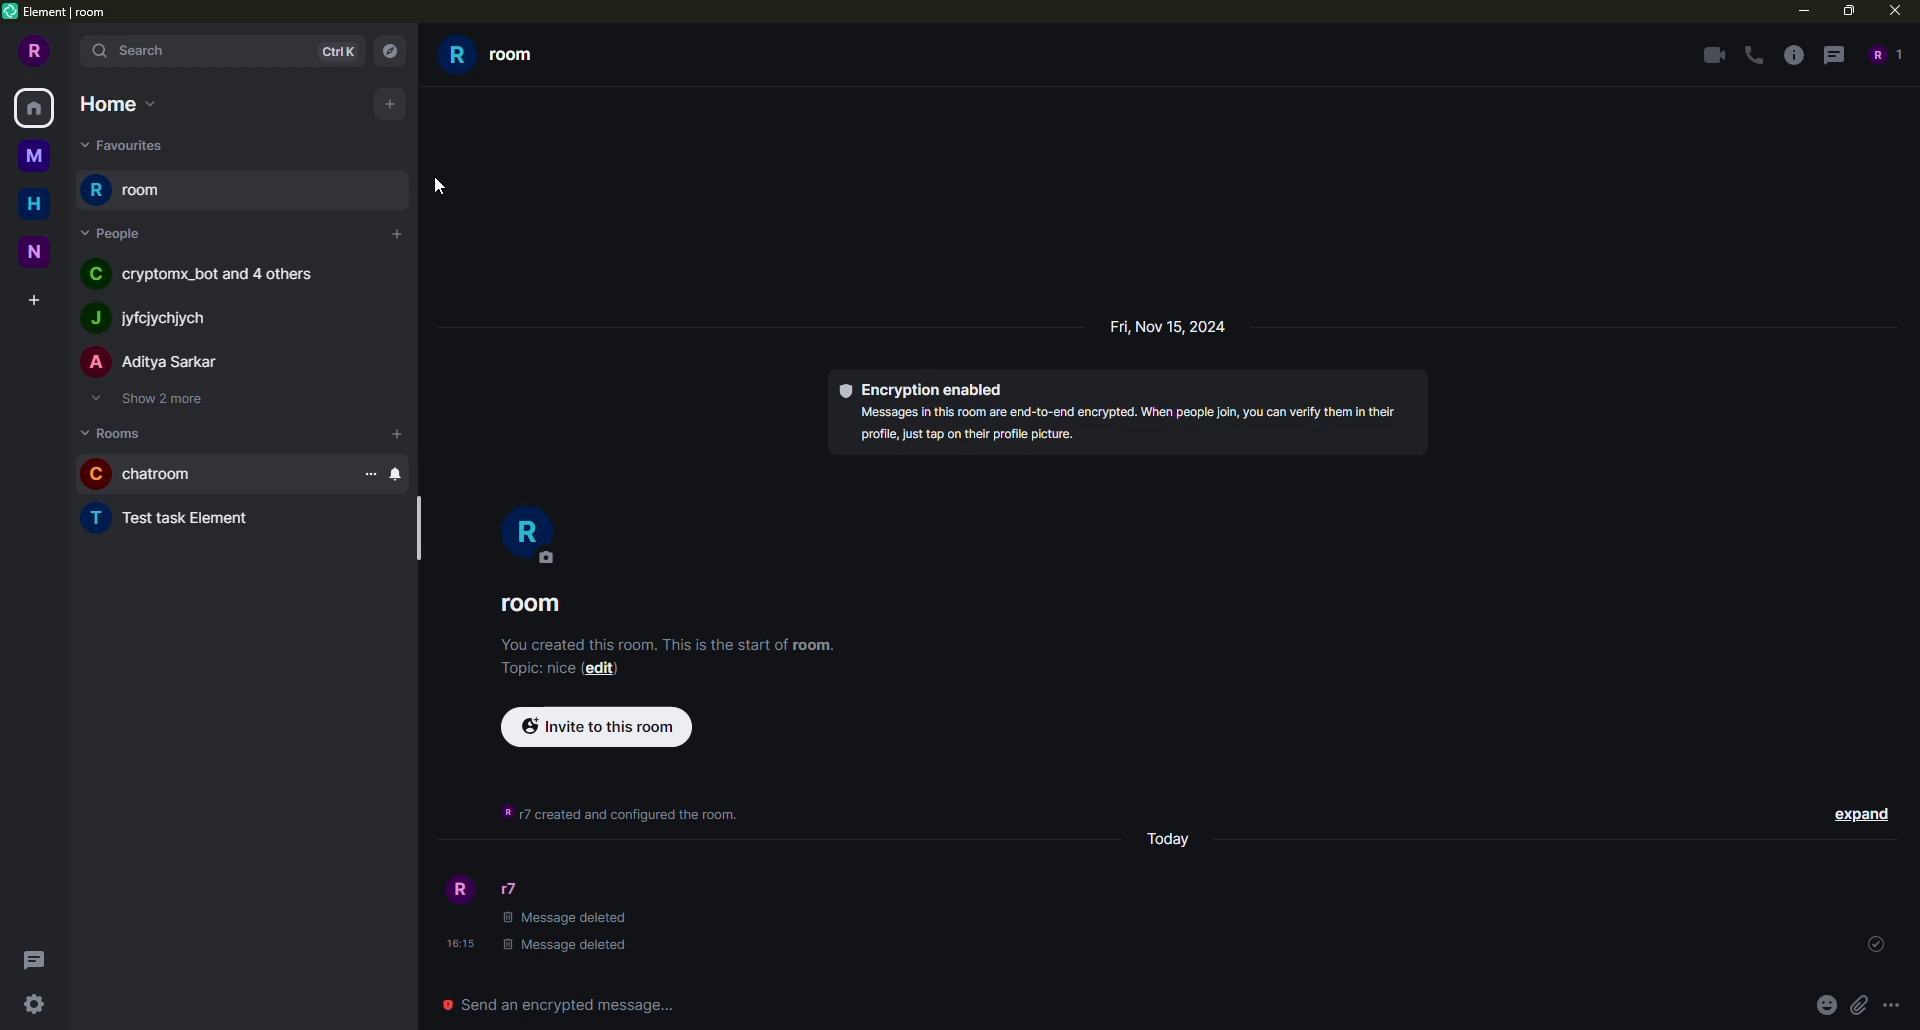 The width and height of the screenshot is (1920, 1030). Describe the element at coordinates (115, 435) in the screenshot. I see `rooms` at that location.